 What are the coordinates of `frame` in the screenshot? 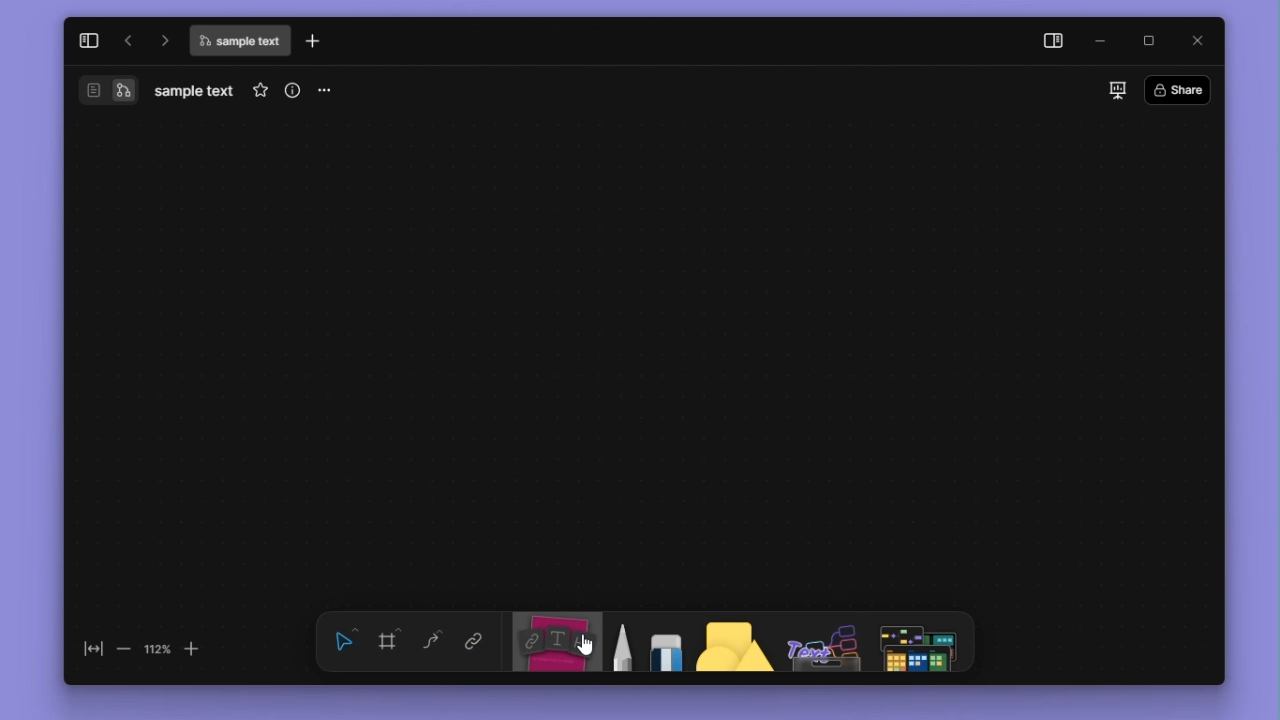 It's located at (388, 639).